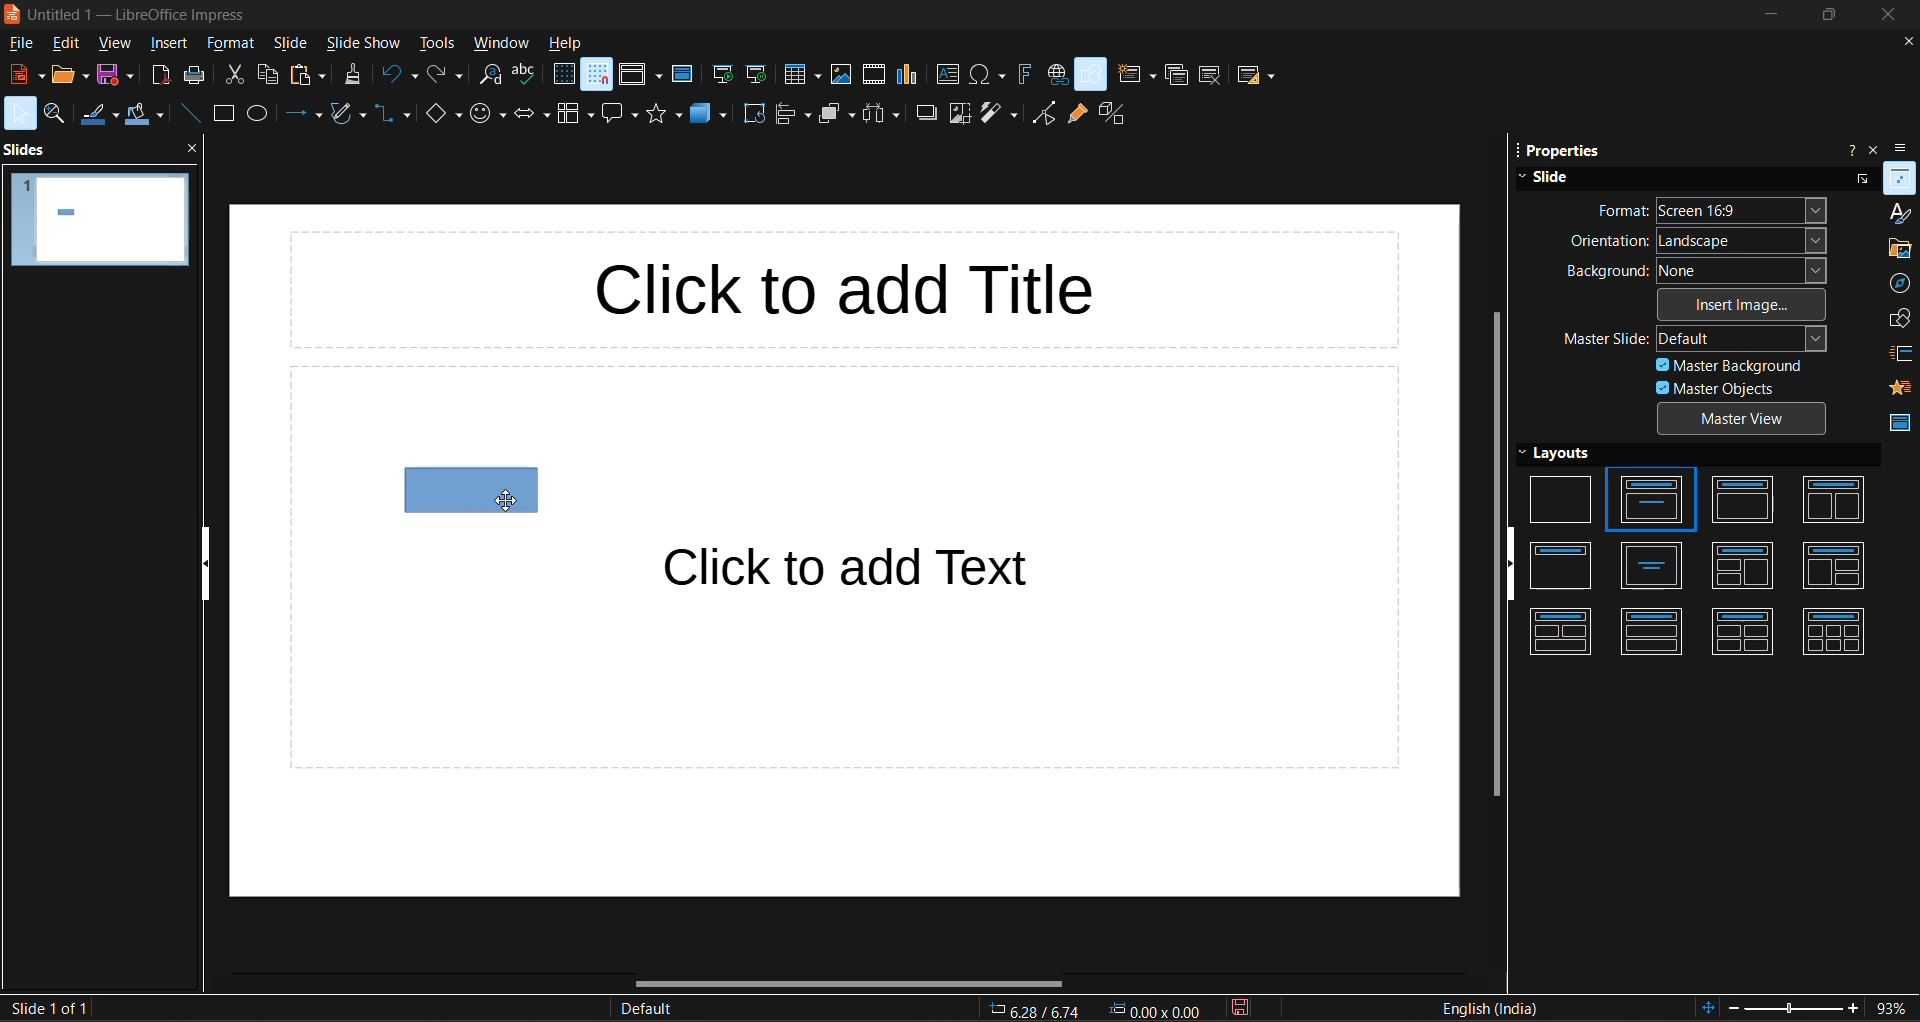 This screenshot has width=1920, height=1022. I want to click on minimize, so click(1761, 18).